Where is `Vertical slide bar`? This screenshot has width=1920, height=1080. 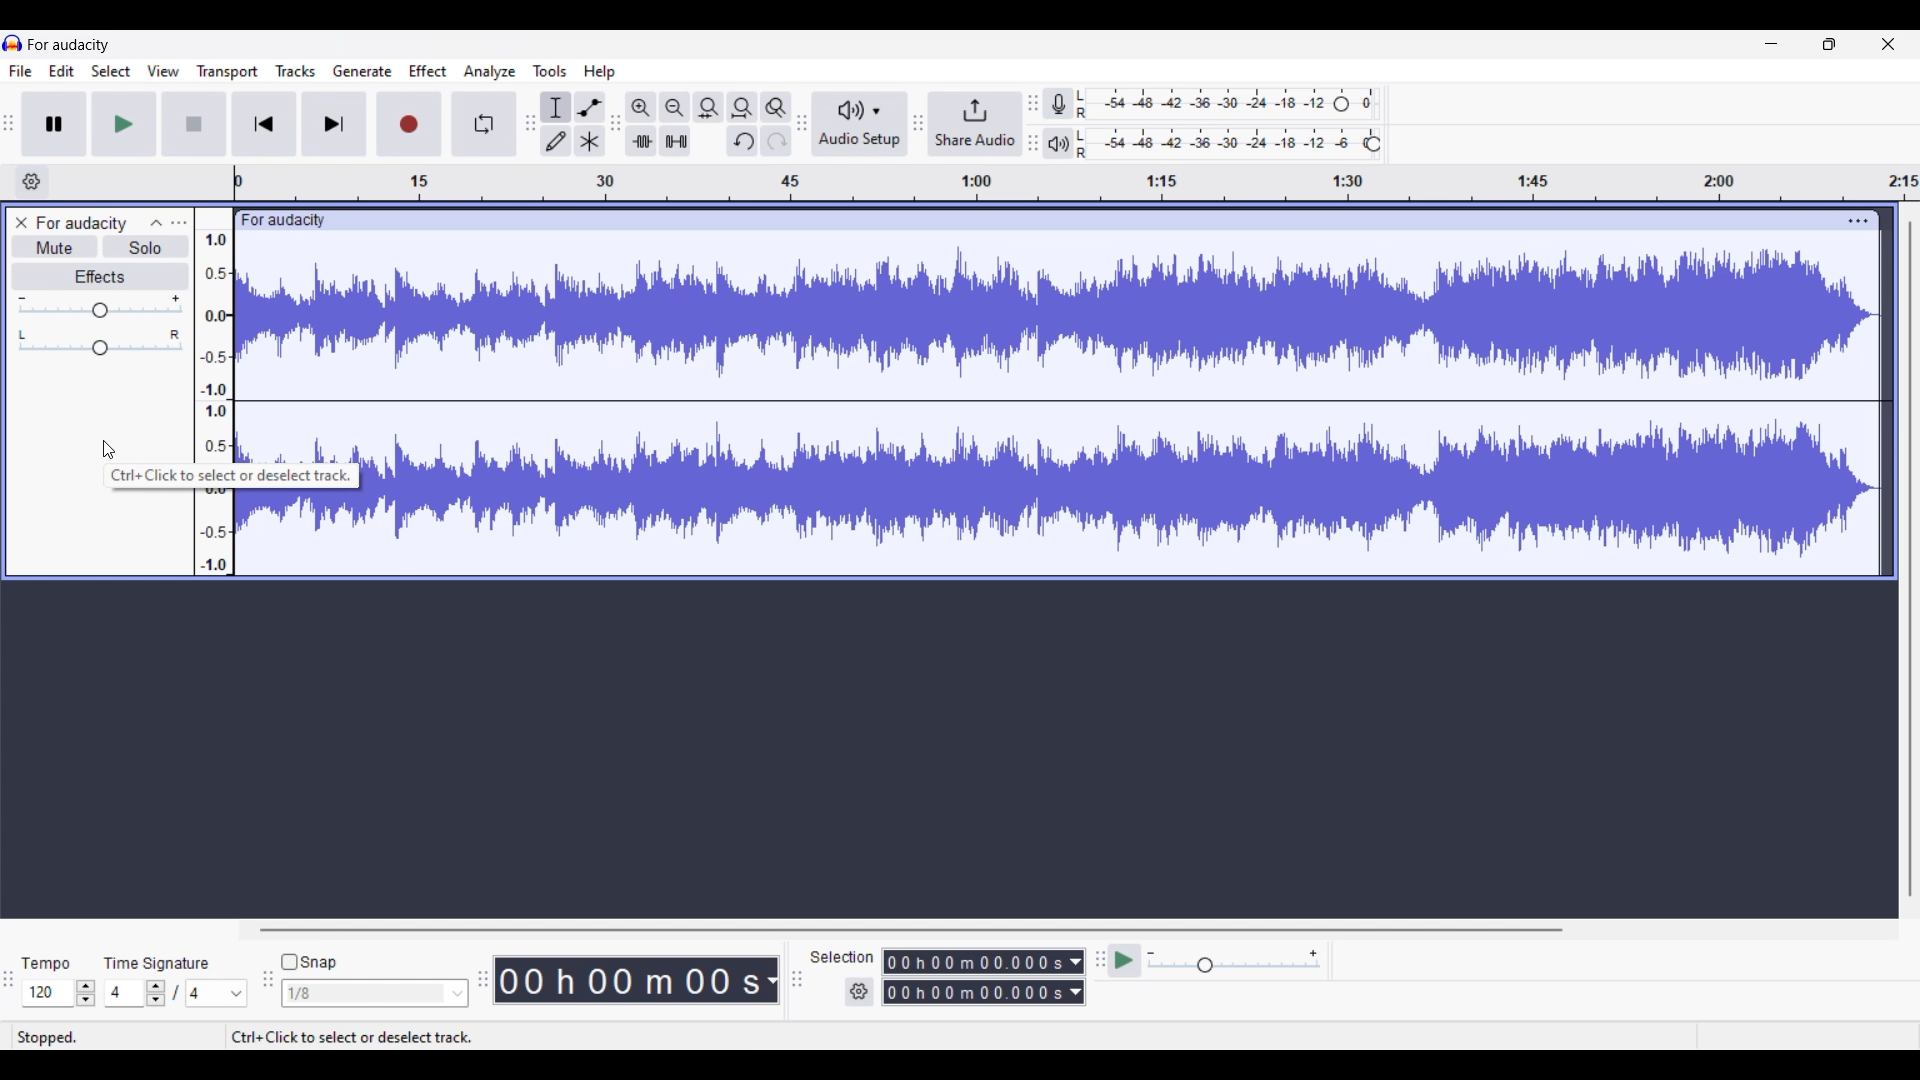
Vertical slide bar is located at coordinates (1911, 558).